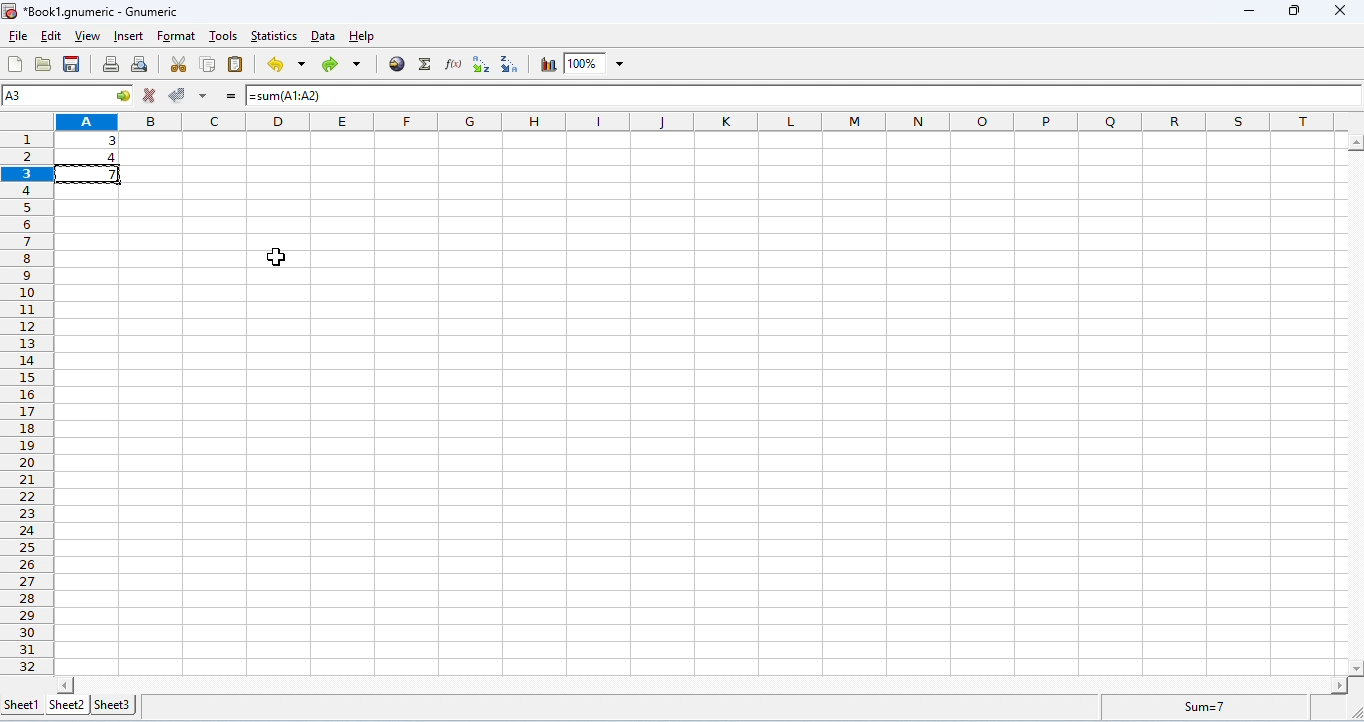 The height and width of the screenshot is (722, 1364). What do you see at coordinates (26, 398) in the screenshot?
I see `row numbers` at bounding box center [26, 398].